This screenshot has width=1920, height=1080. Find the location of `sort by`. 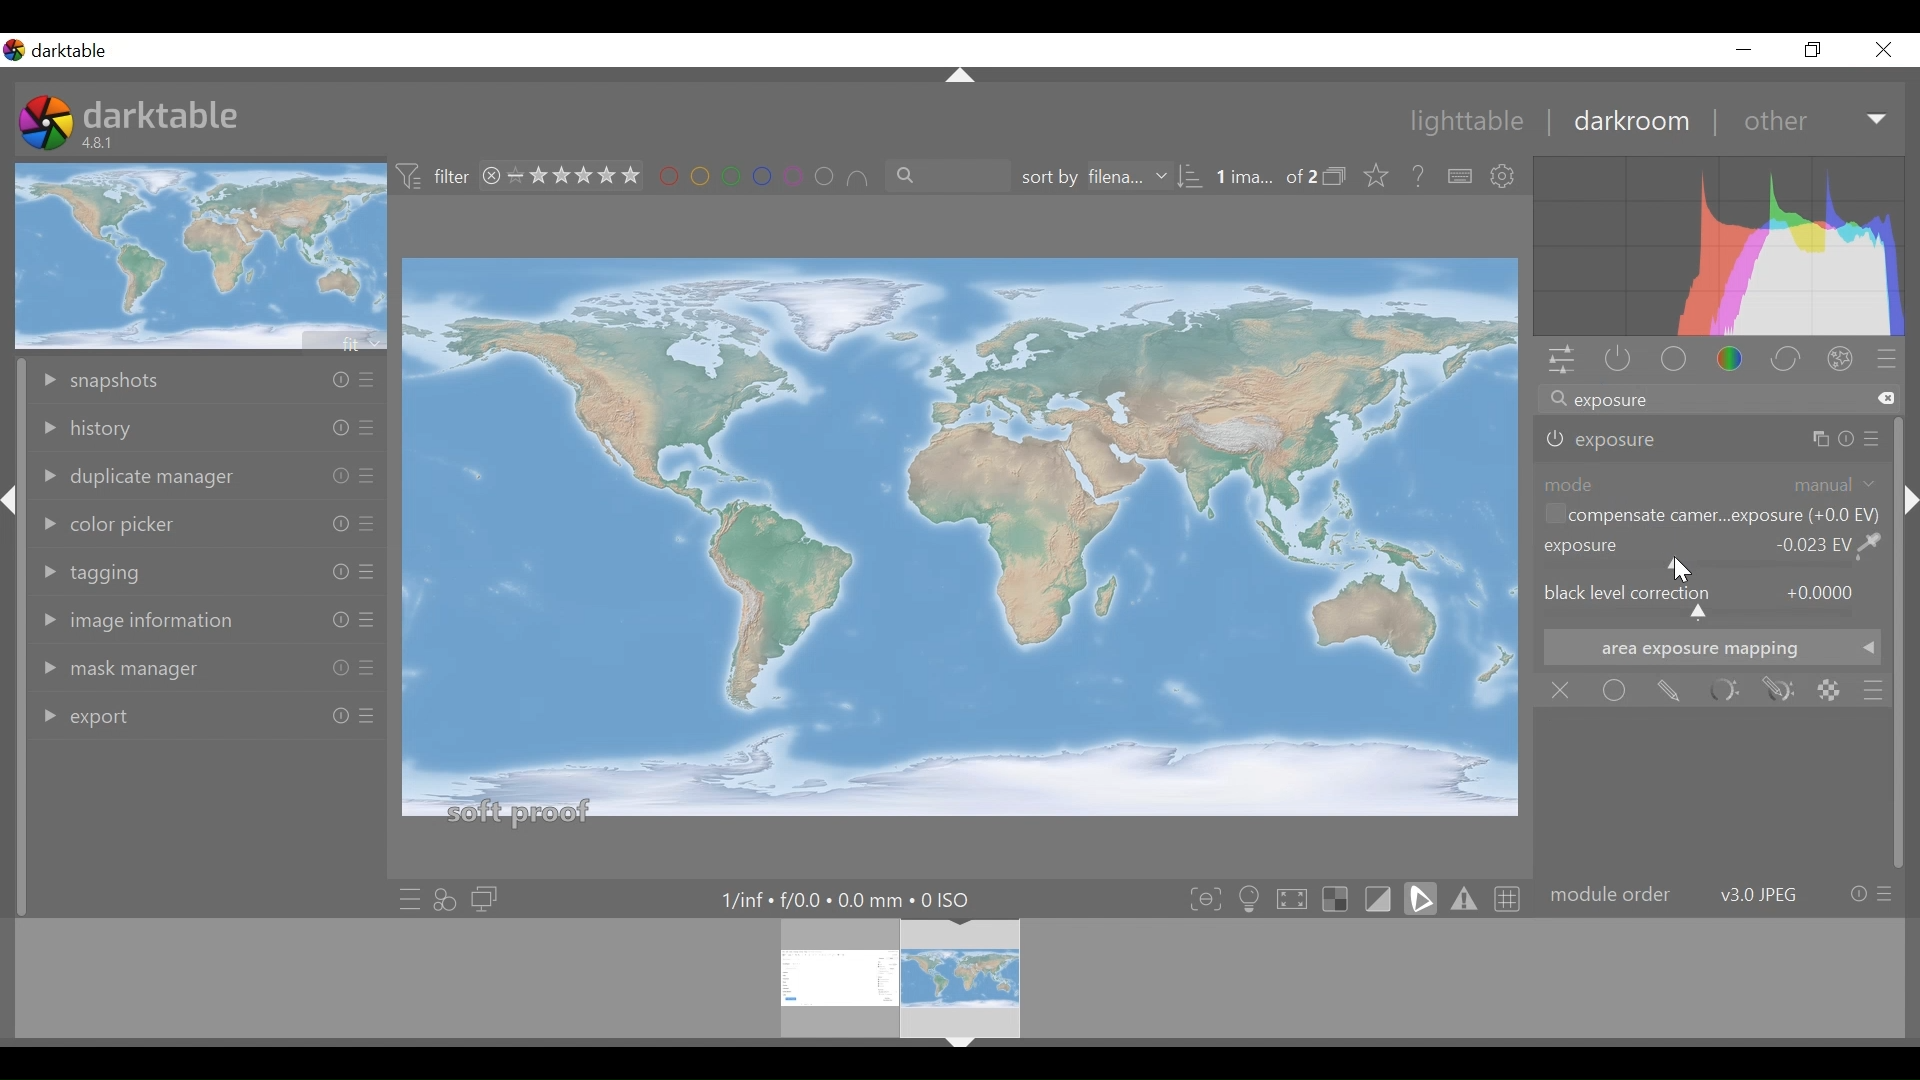

sort by is located at coordinates (1105, 178).